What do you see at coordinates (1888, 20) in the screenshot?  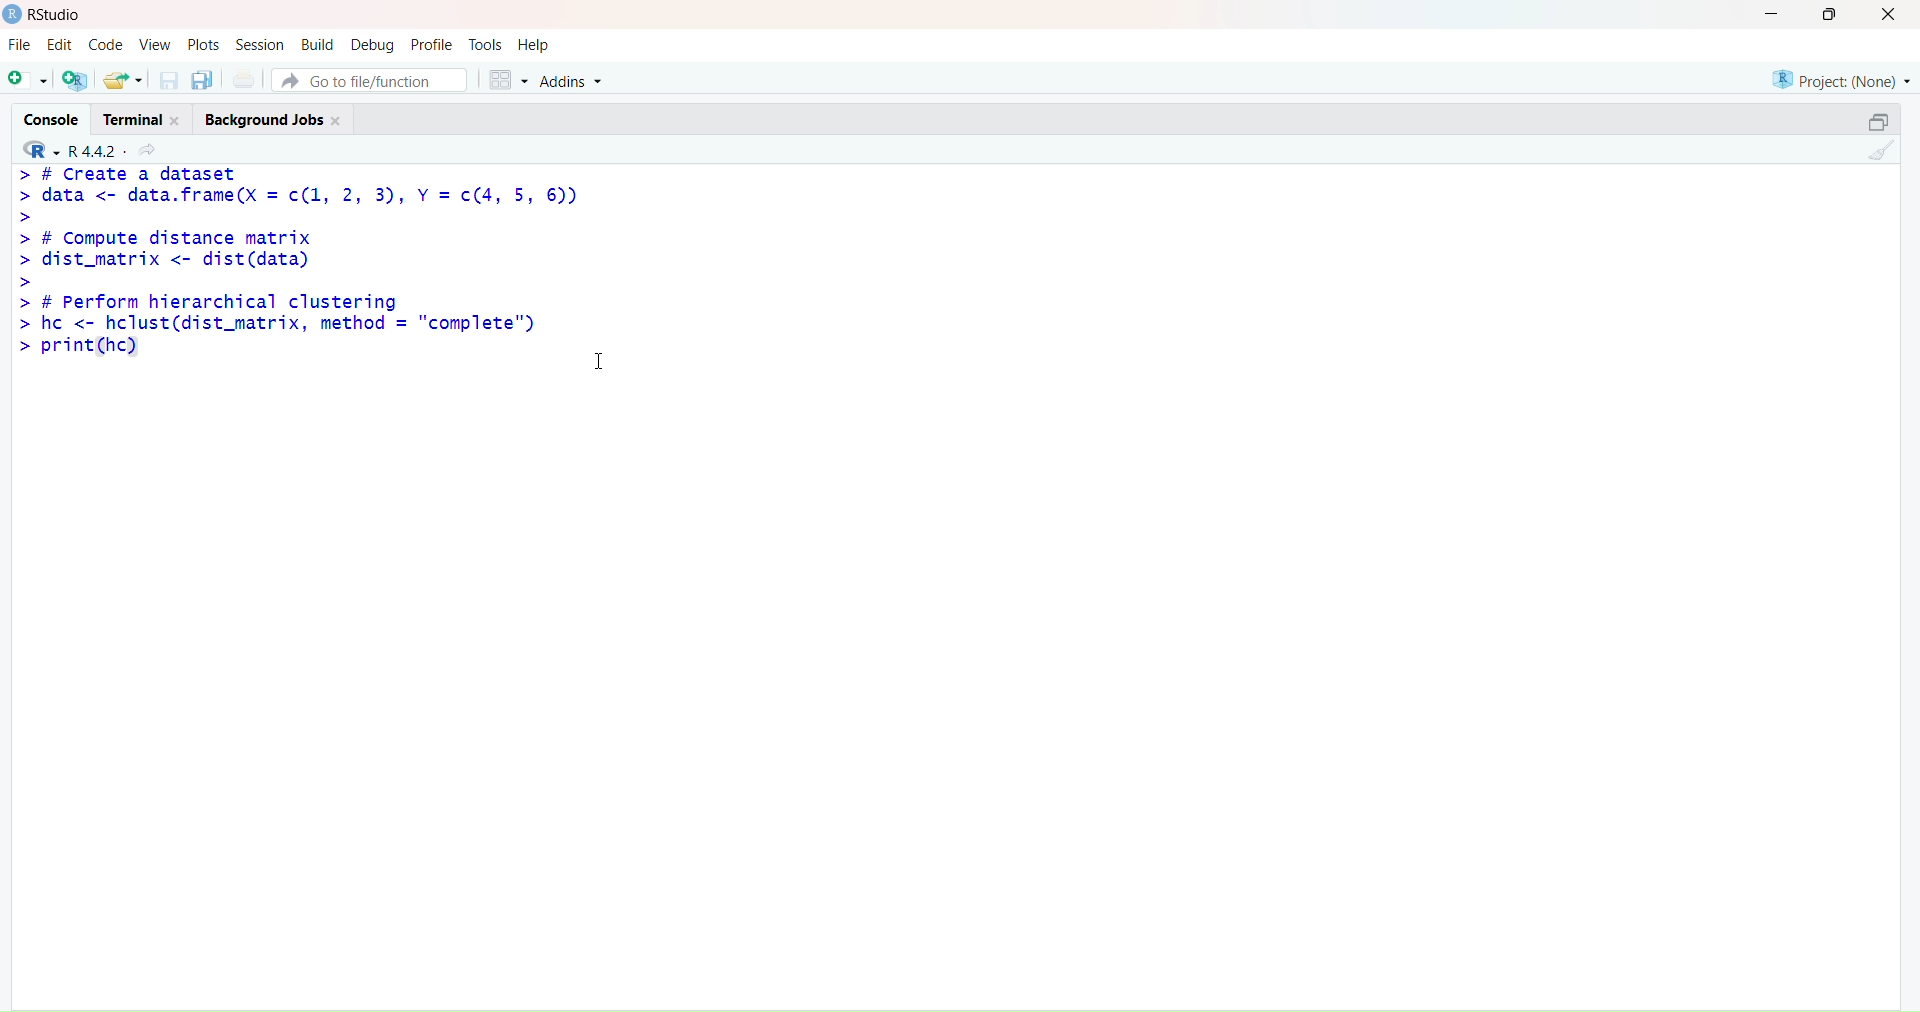 I see `Close` at bounding box center [1888, 20].